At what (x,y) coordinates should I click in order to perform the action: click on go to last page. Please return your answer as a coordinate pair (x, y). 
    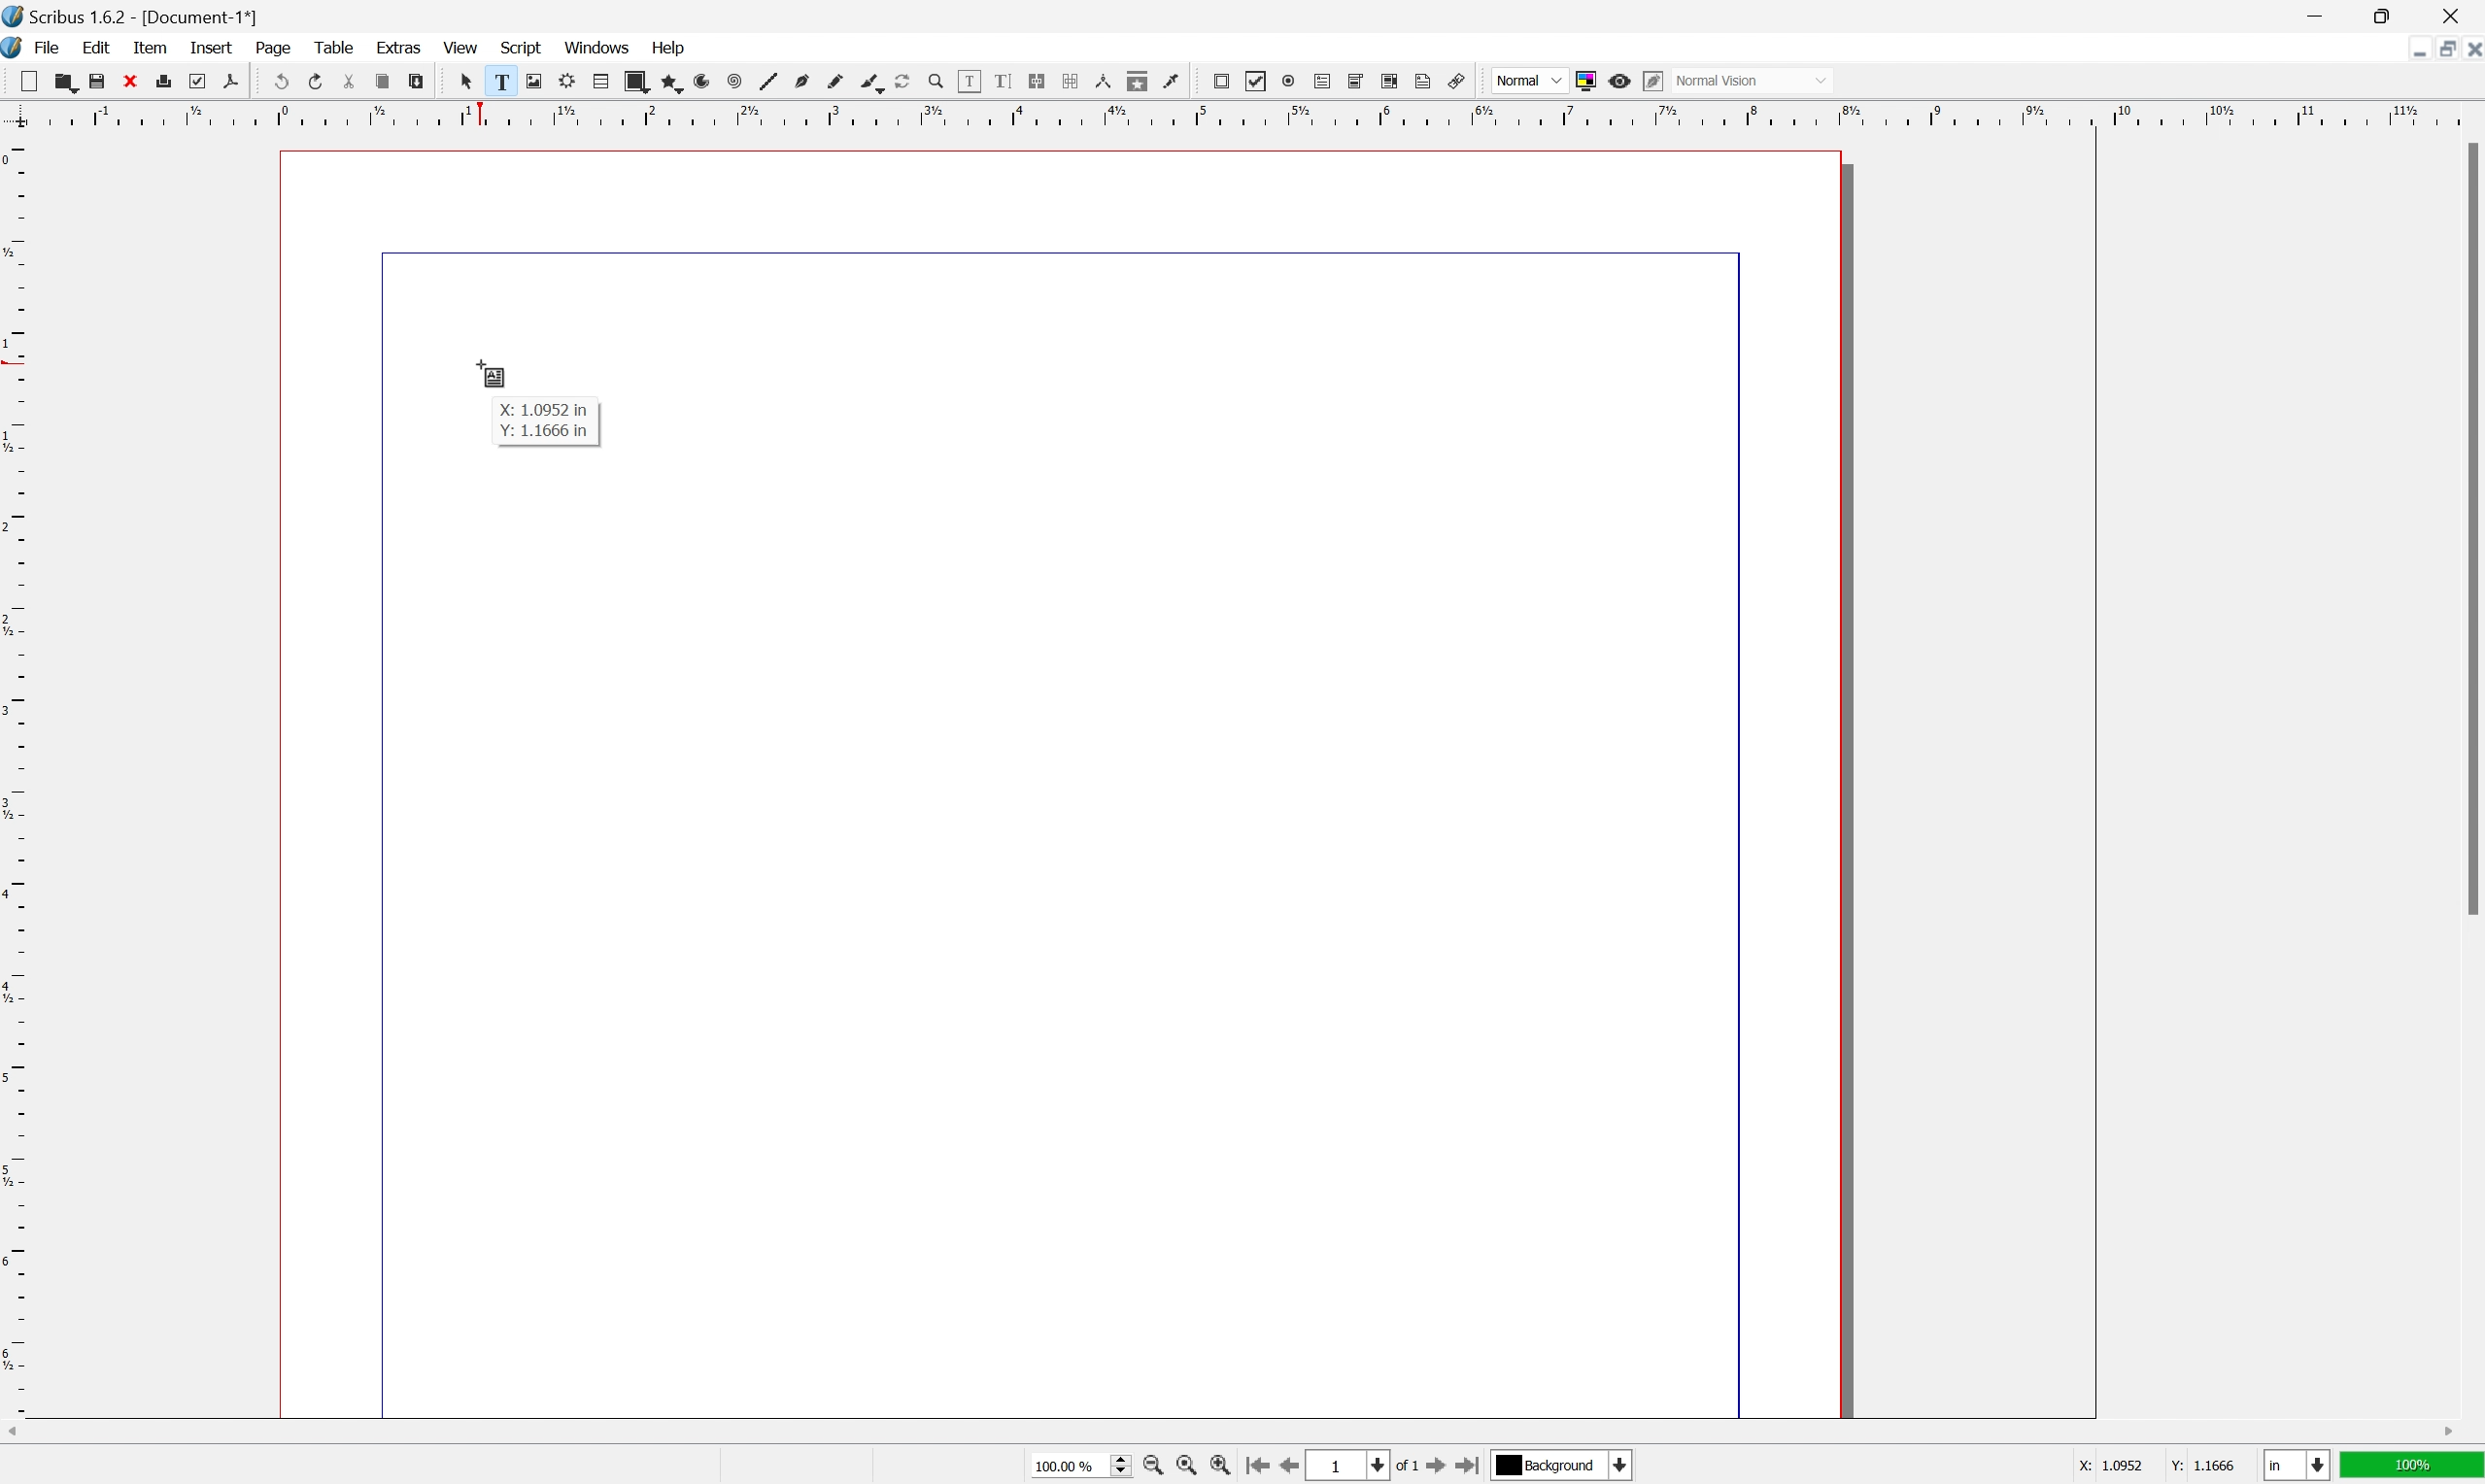
    Looking at the image, I should click on (1474, 1470).